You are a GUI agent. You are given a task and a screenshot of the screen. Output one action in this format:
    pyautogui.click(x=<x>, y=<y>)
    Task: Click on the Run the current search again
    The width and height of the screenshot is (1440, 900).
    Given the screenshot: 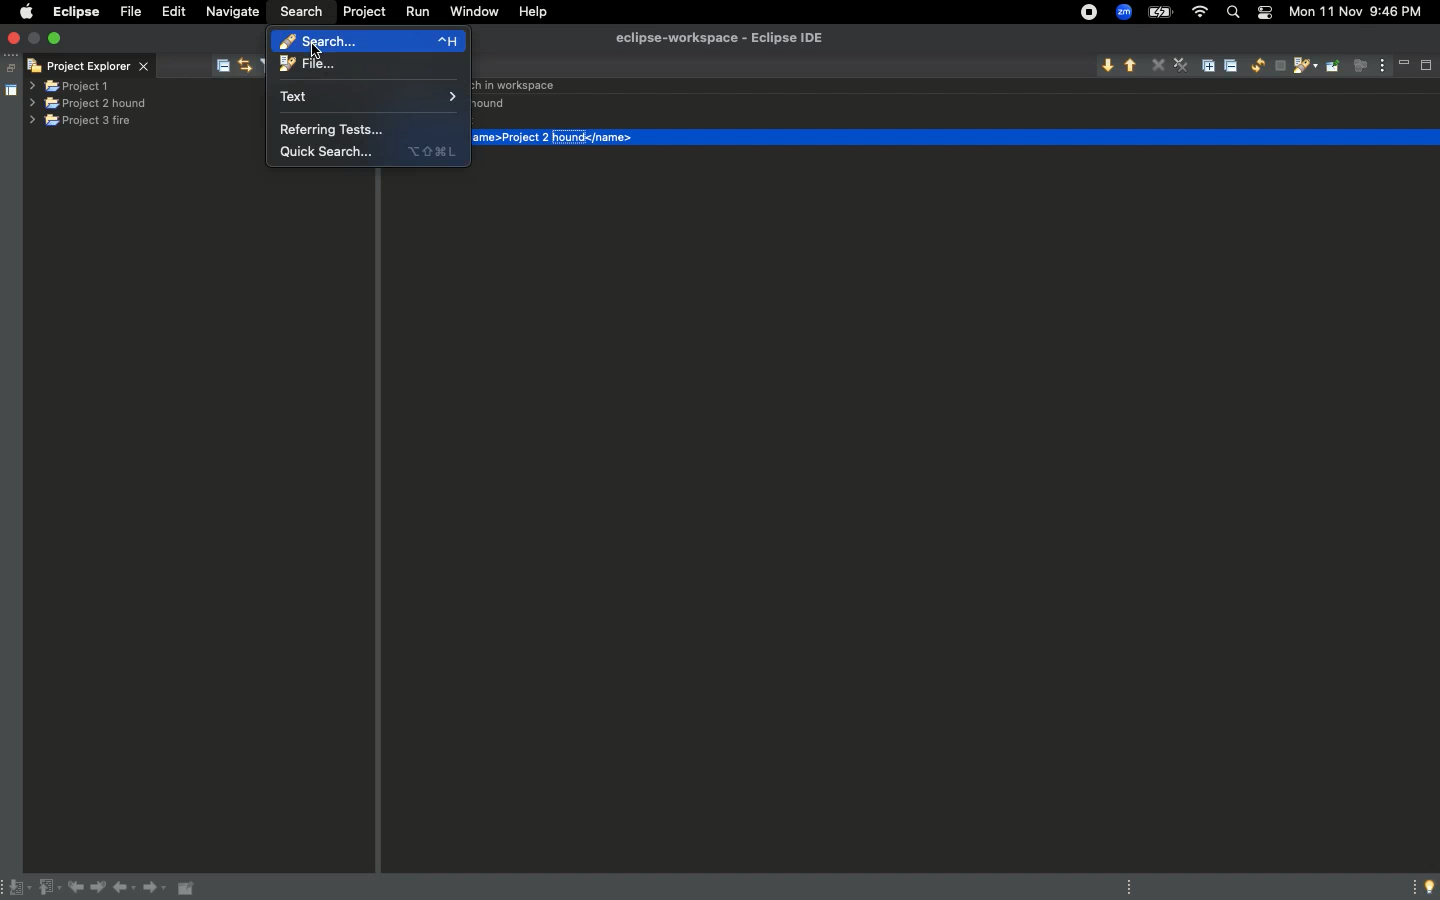 What is the action you would take?
    pyautogui.click(x=1257, y=66)
    